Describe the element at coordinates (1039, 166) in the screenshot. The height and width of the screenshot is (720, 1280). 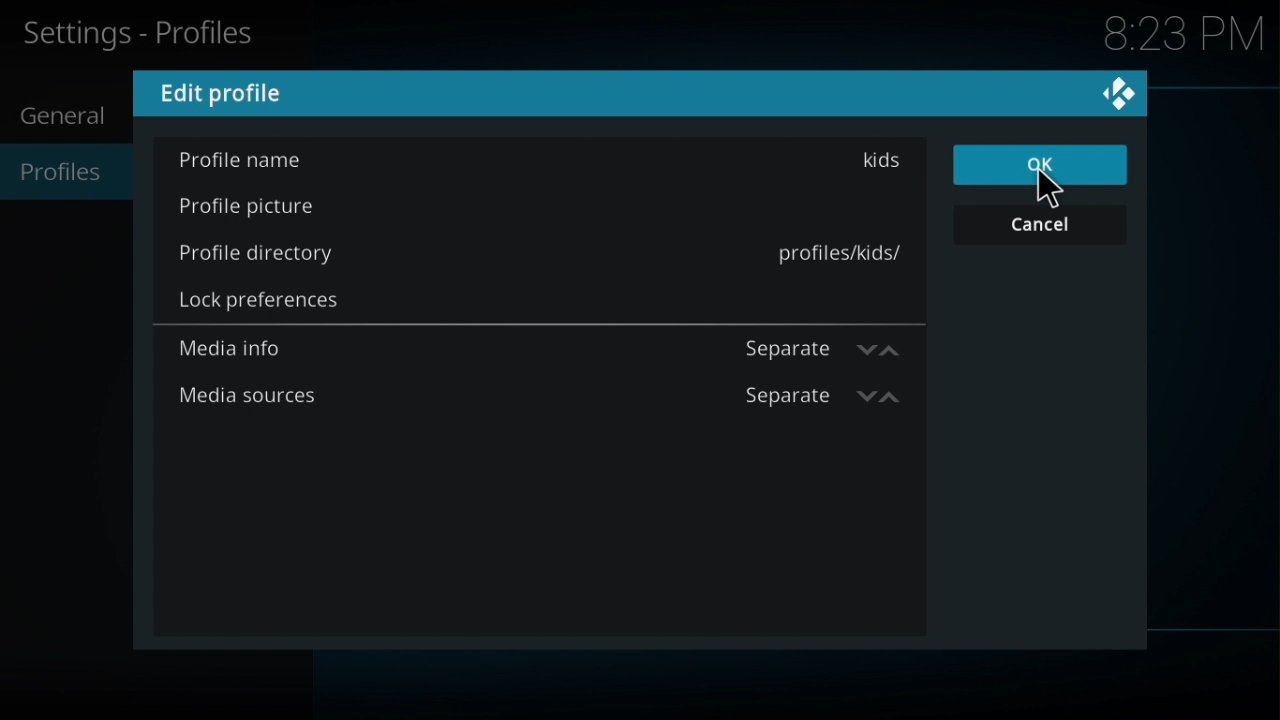
I see `Ok` at that location.